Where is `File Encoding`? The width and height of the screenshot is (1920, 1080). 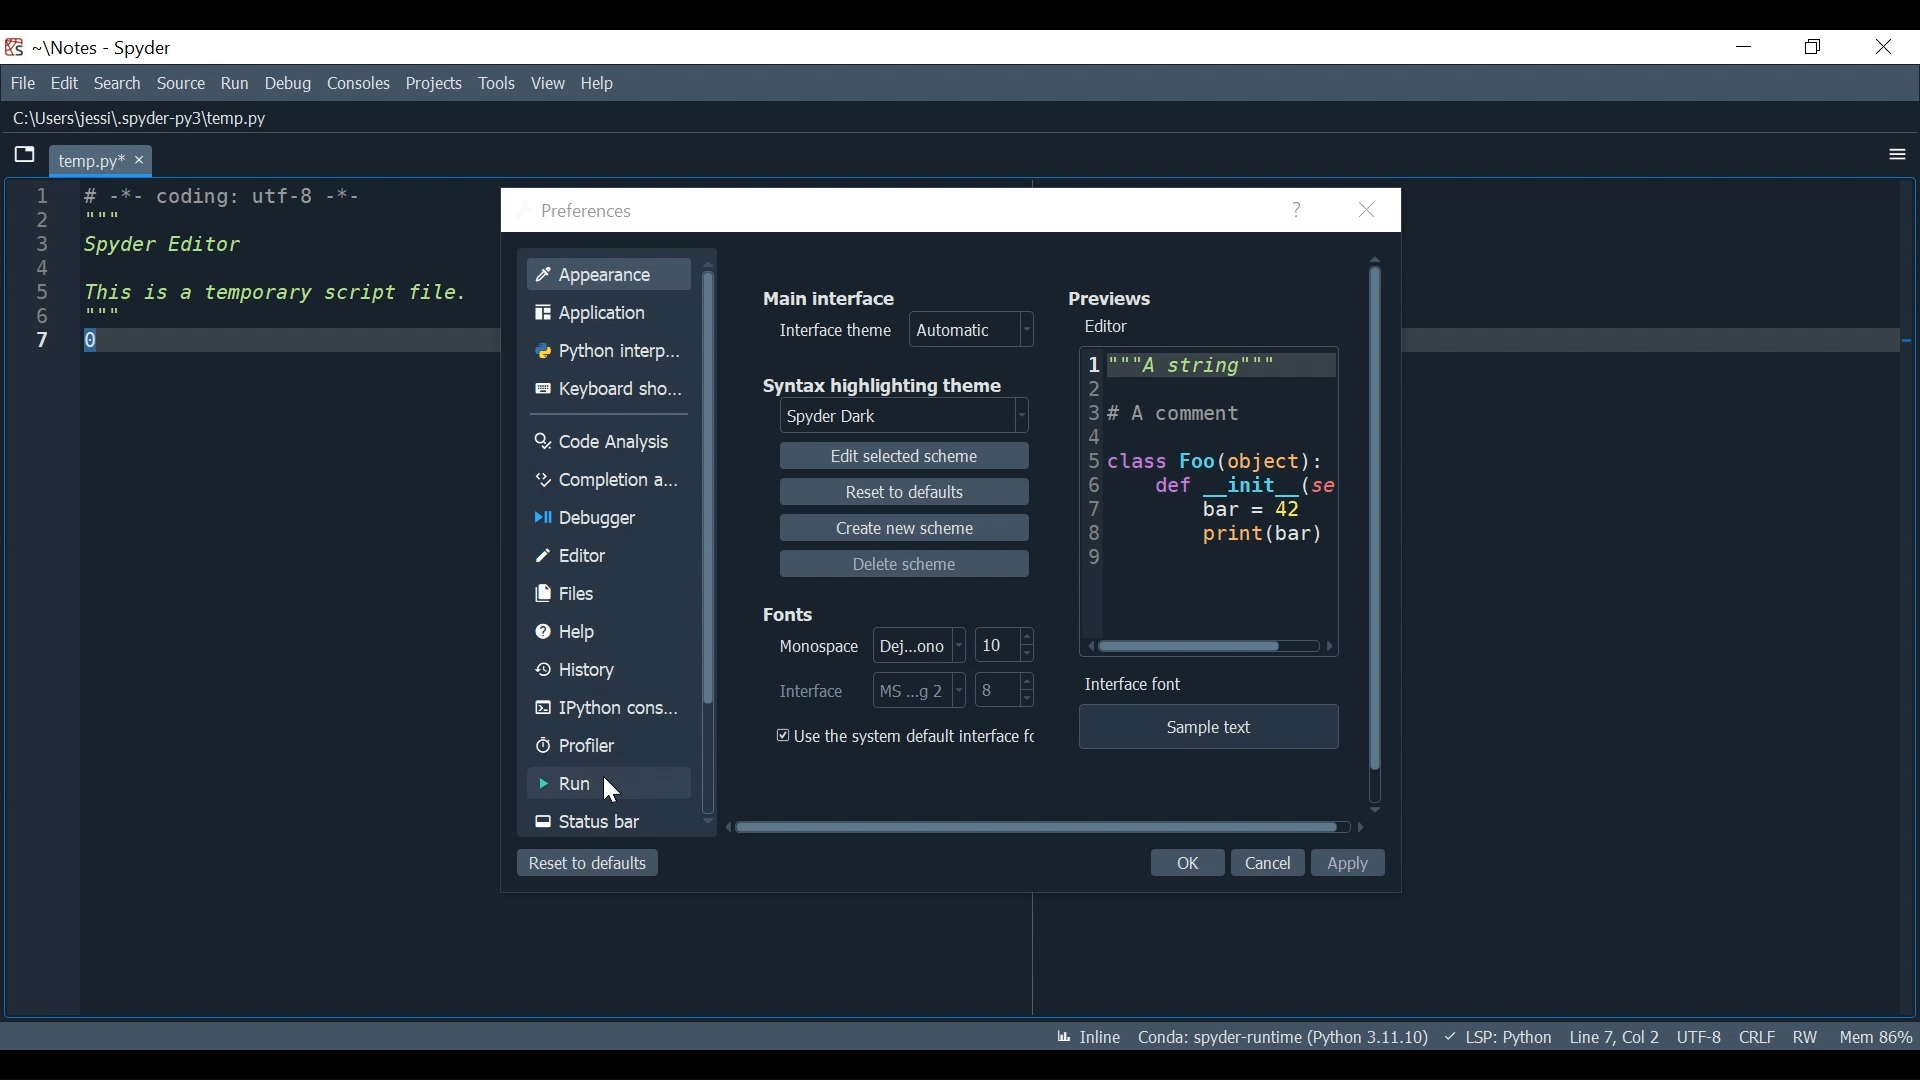 File Encoding is located at coordinates (1699, 1035).